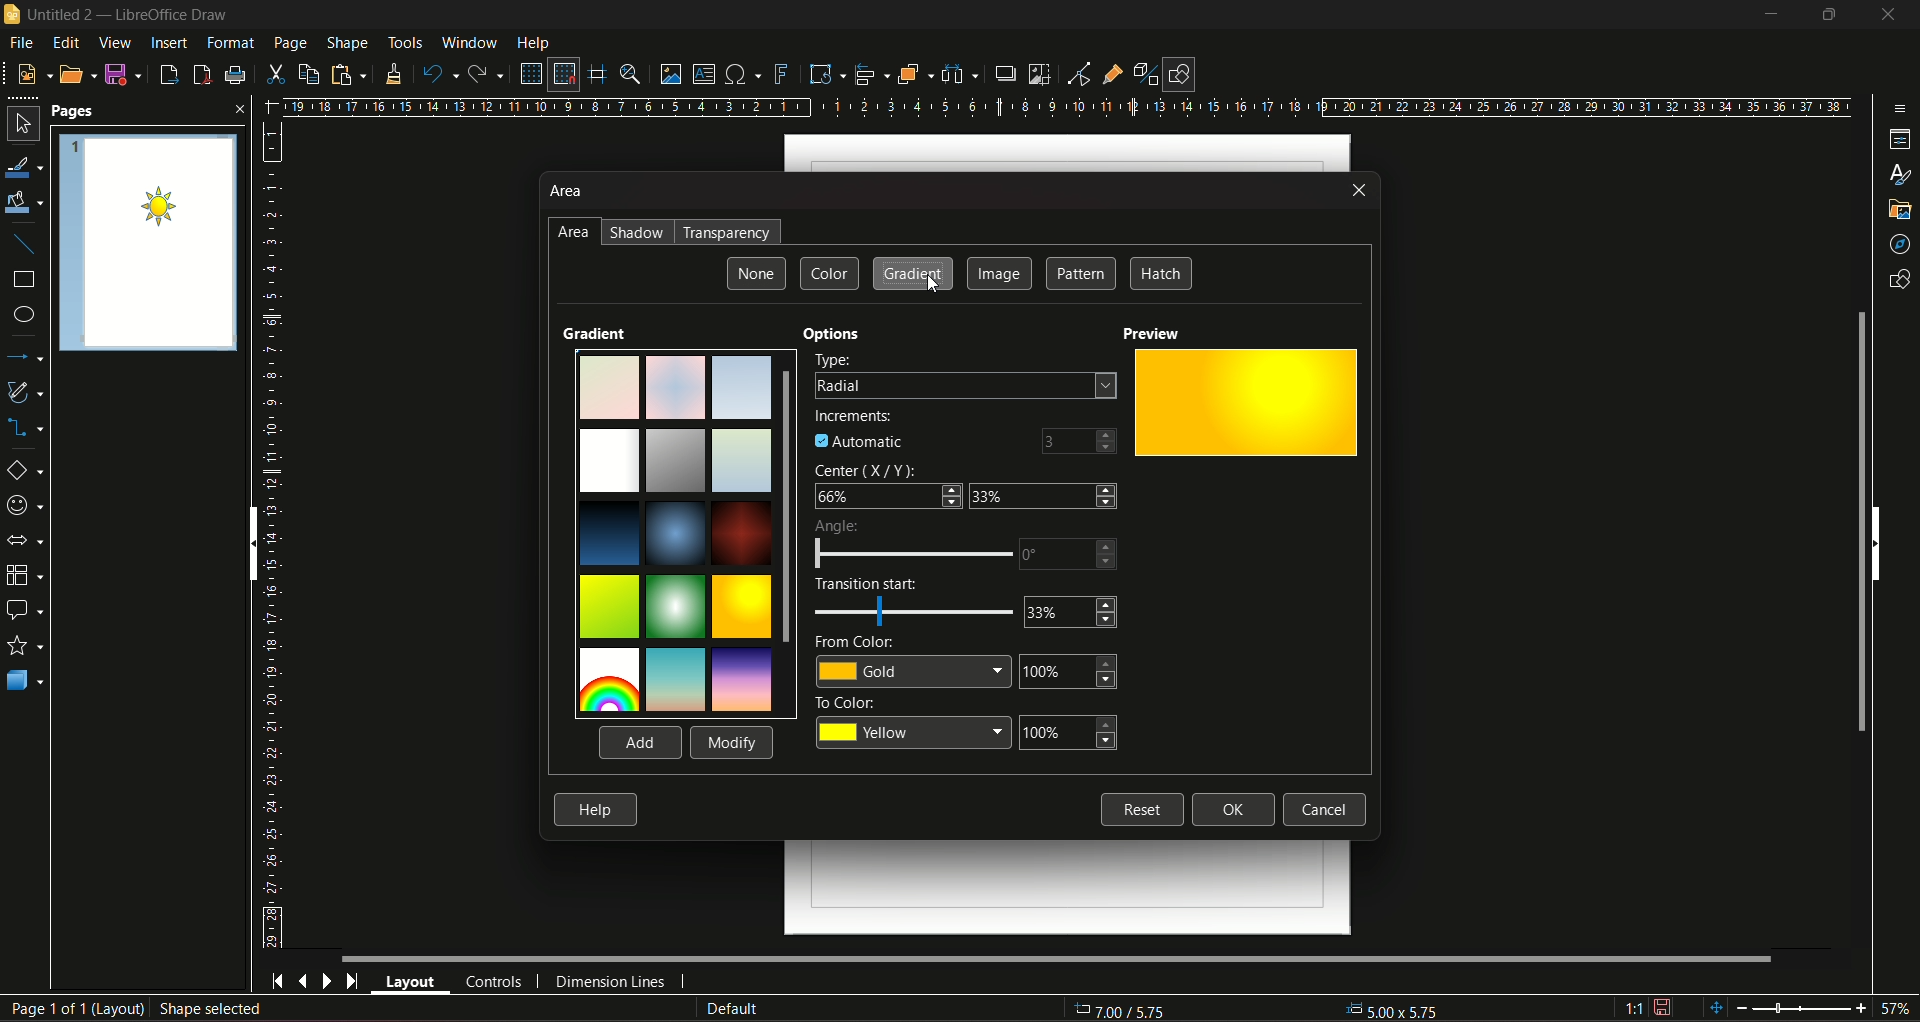 This screenshot has height=1022, width=1920. What do you see at coordinates (1081, 443) in the screenshot?
I see `number` at bounding box center [1081, 443].